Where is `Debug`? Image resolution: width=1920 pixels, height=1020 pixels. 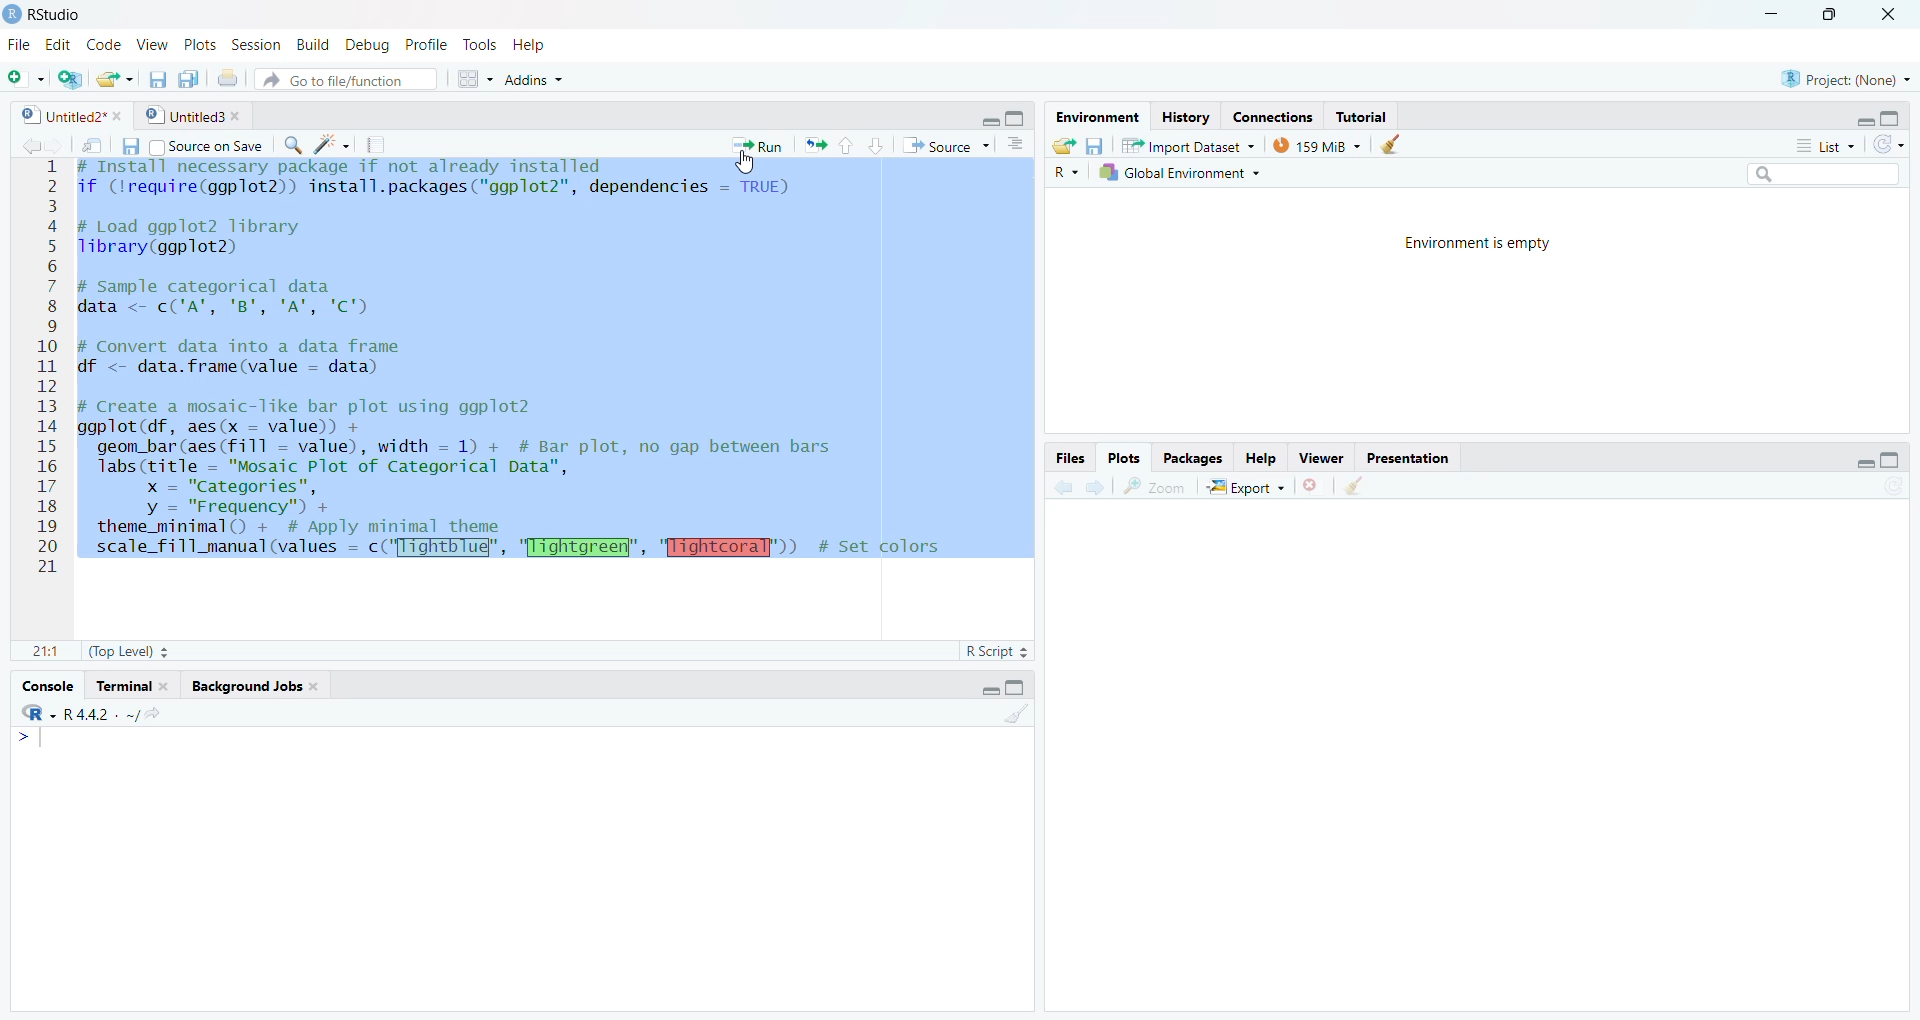
Debug is located at coordinates (366, 47).